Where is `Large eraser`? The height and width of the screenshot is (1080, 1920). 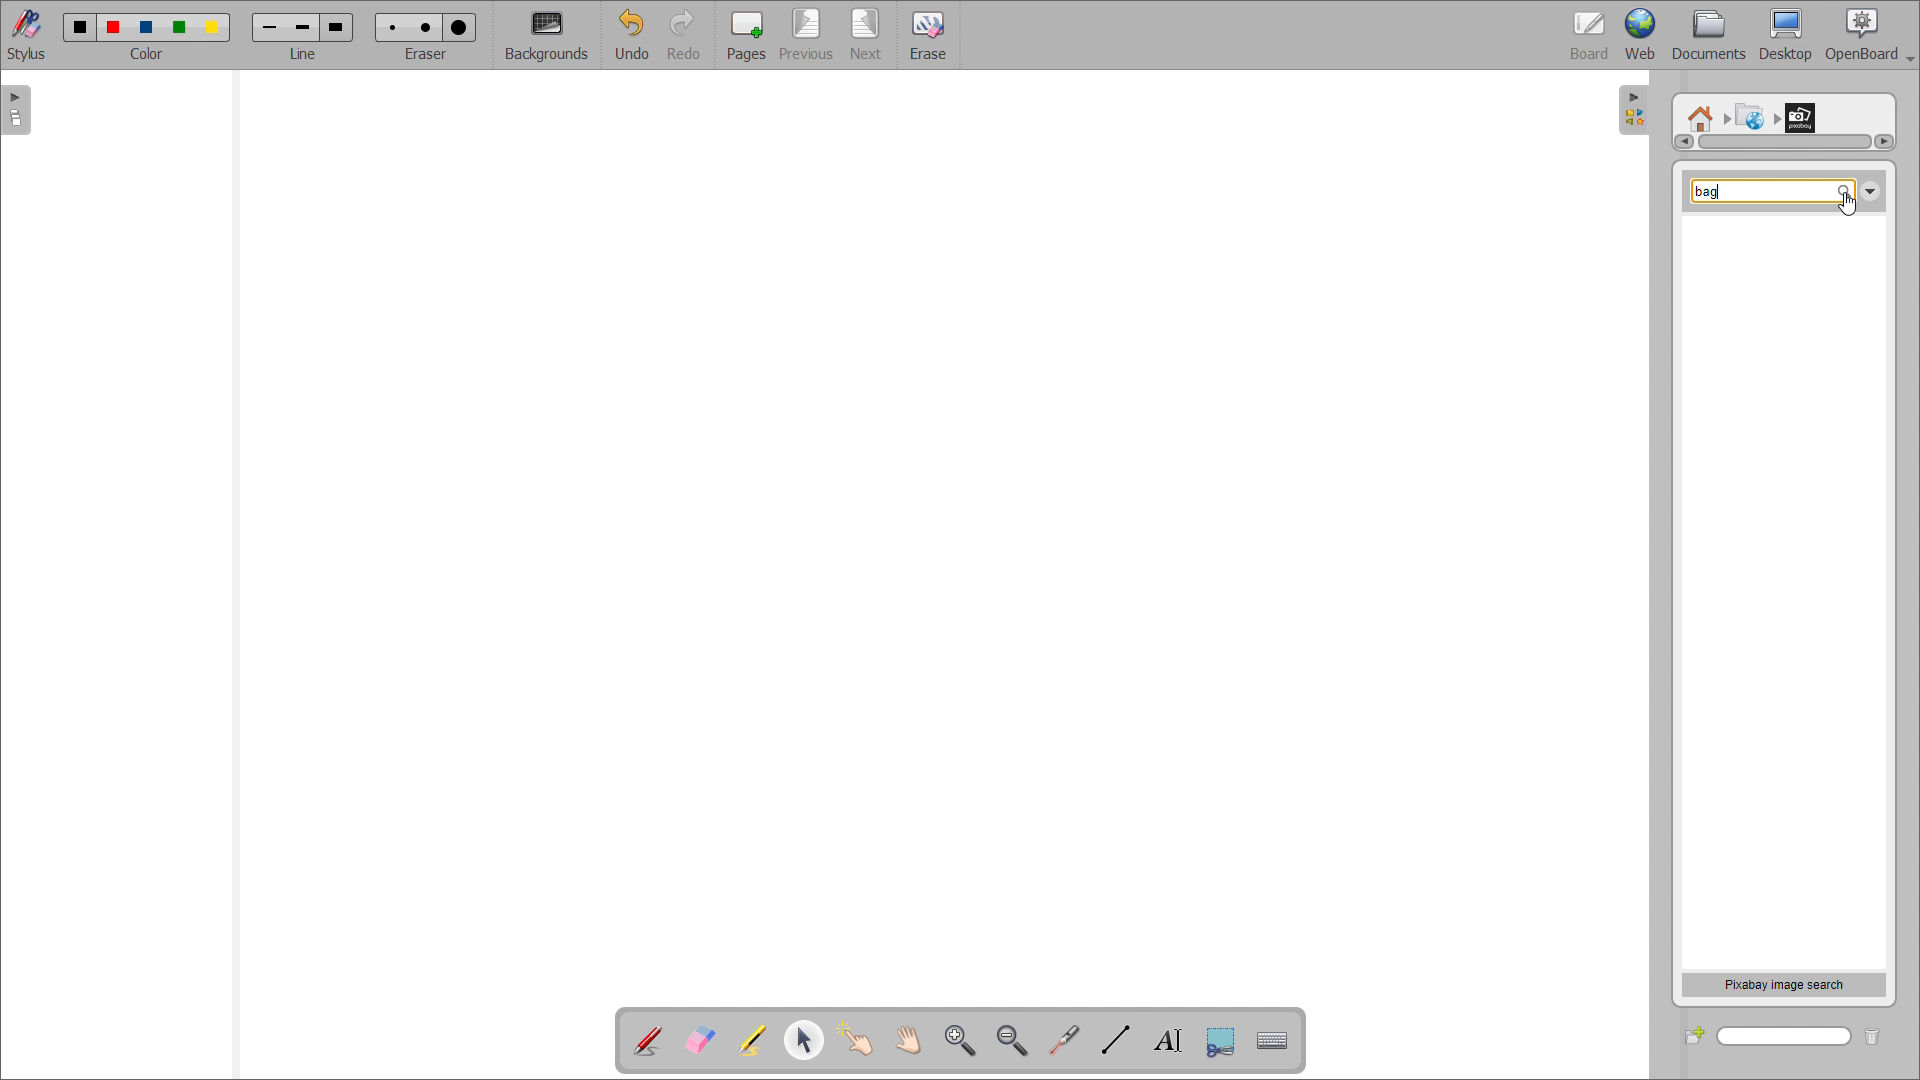
Large eraser is located at coordinates (463, 24).